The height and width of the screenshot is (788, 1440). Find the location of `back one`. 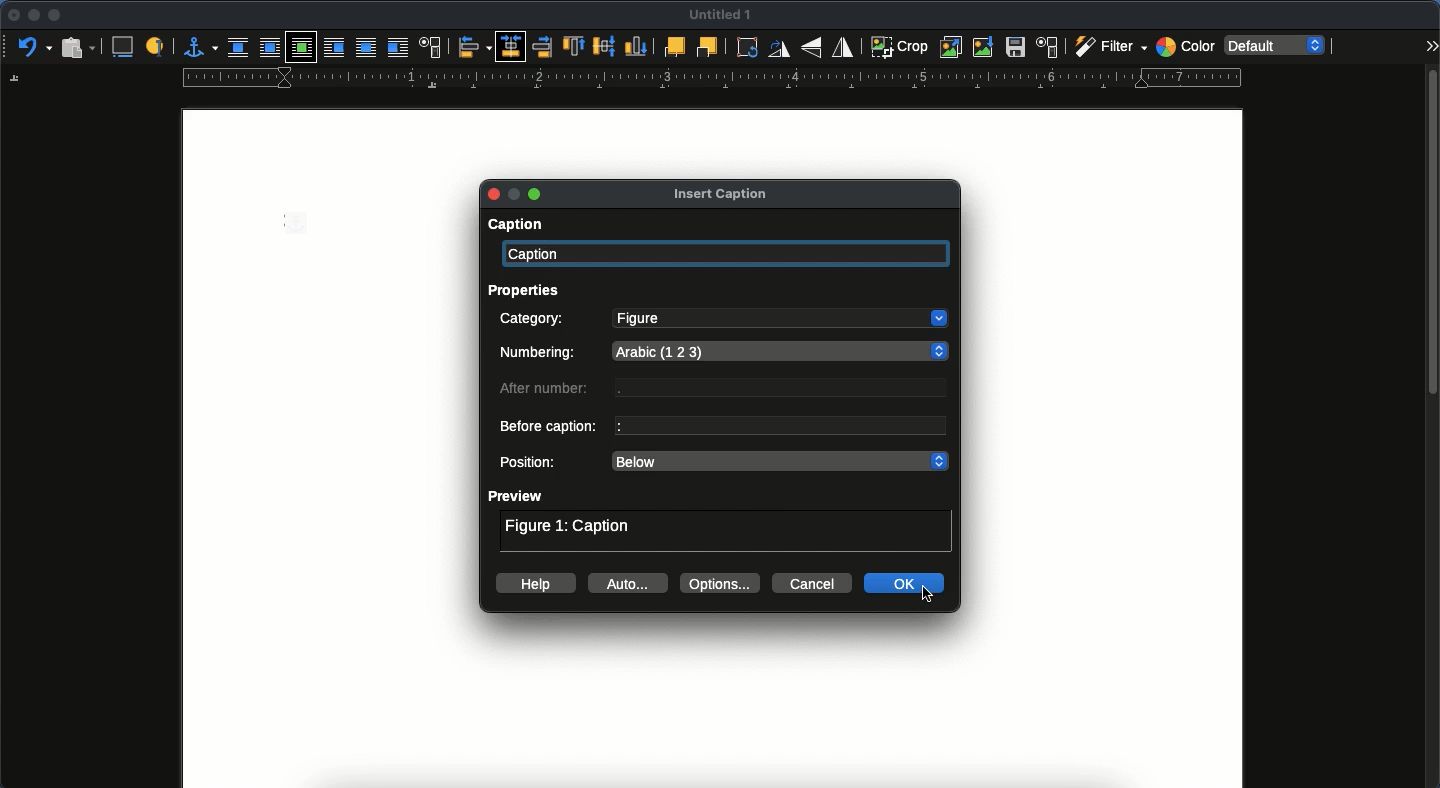

back one is located at coordinates (707, 47).